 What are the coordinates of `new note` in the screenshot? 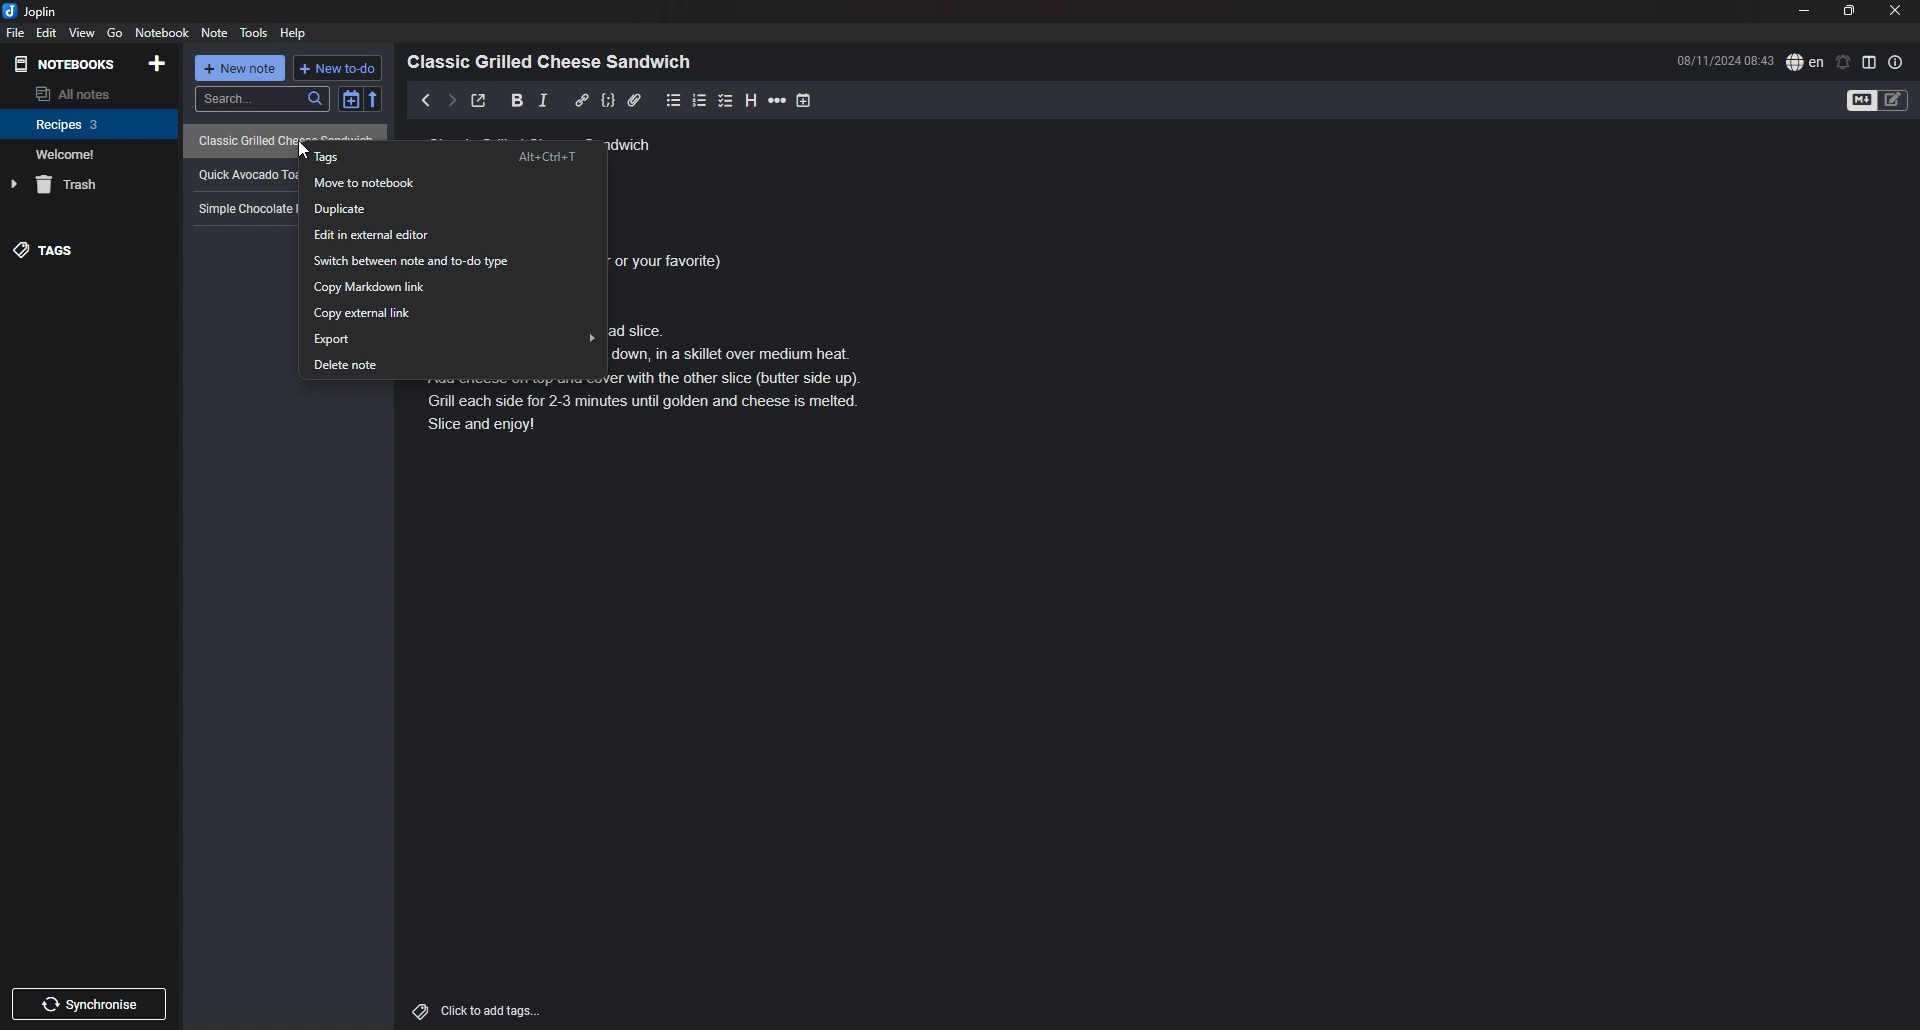 It's located at (241, 68).